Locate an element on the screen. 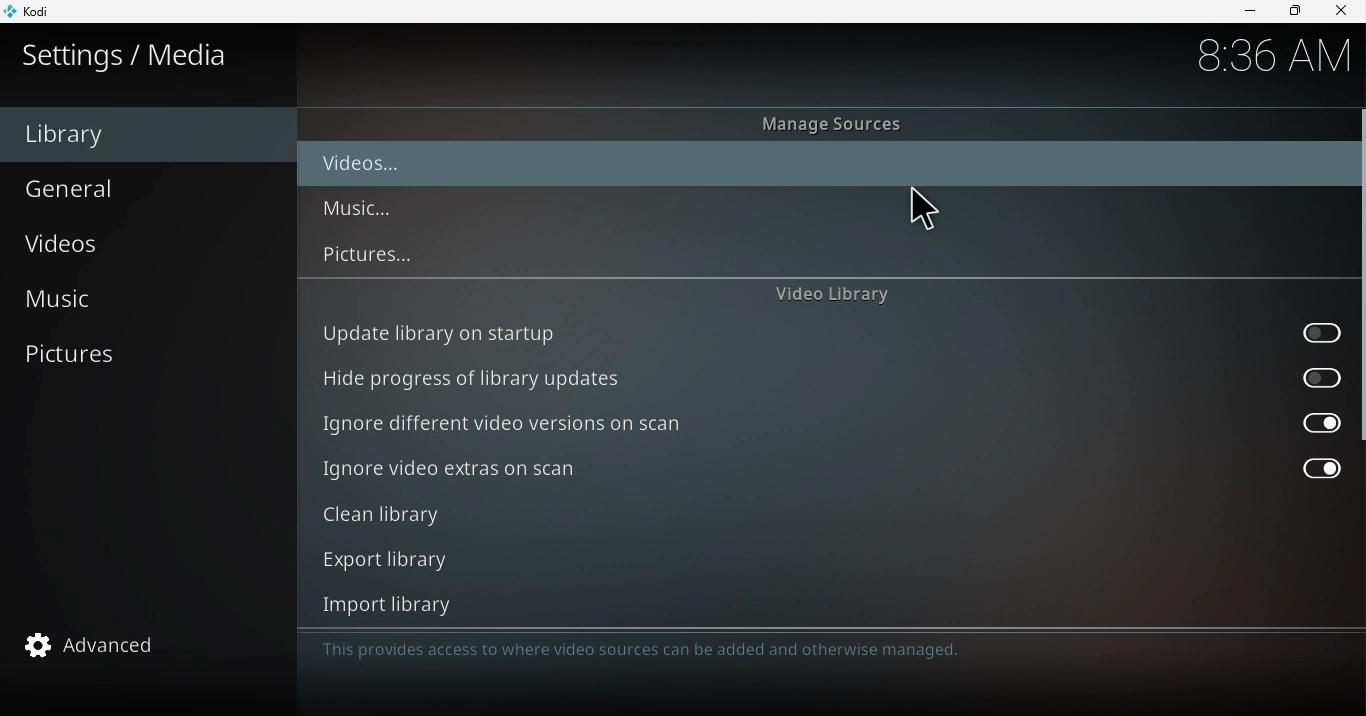  Update library on startup is located at coordinates (830, 333).